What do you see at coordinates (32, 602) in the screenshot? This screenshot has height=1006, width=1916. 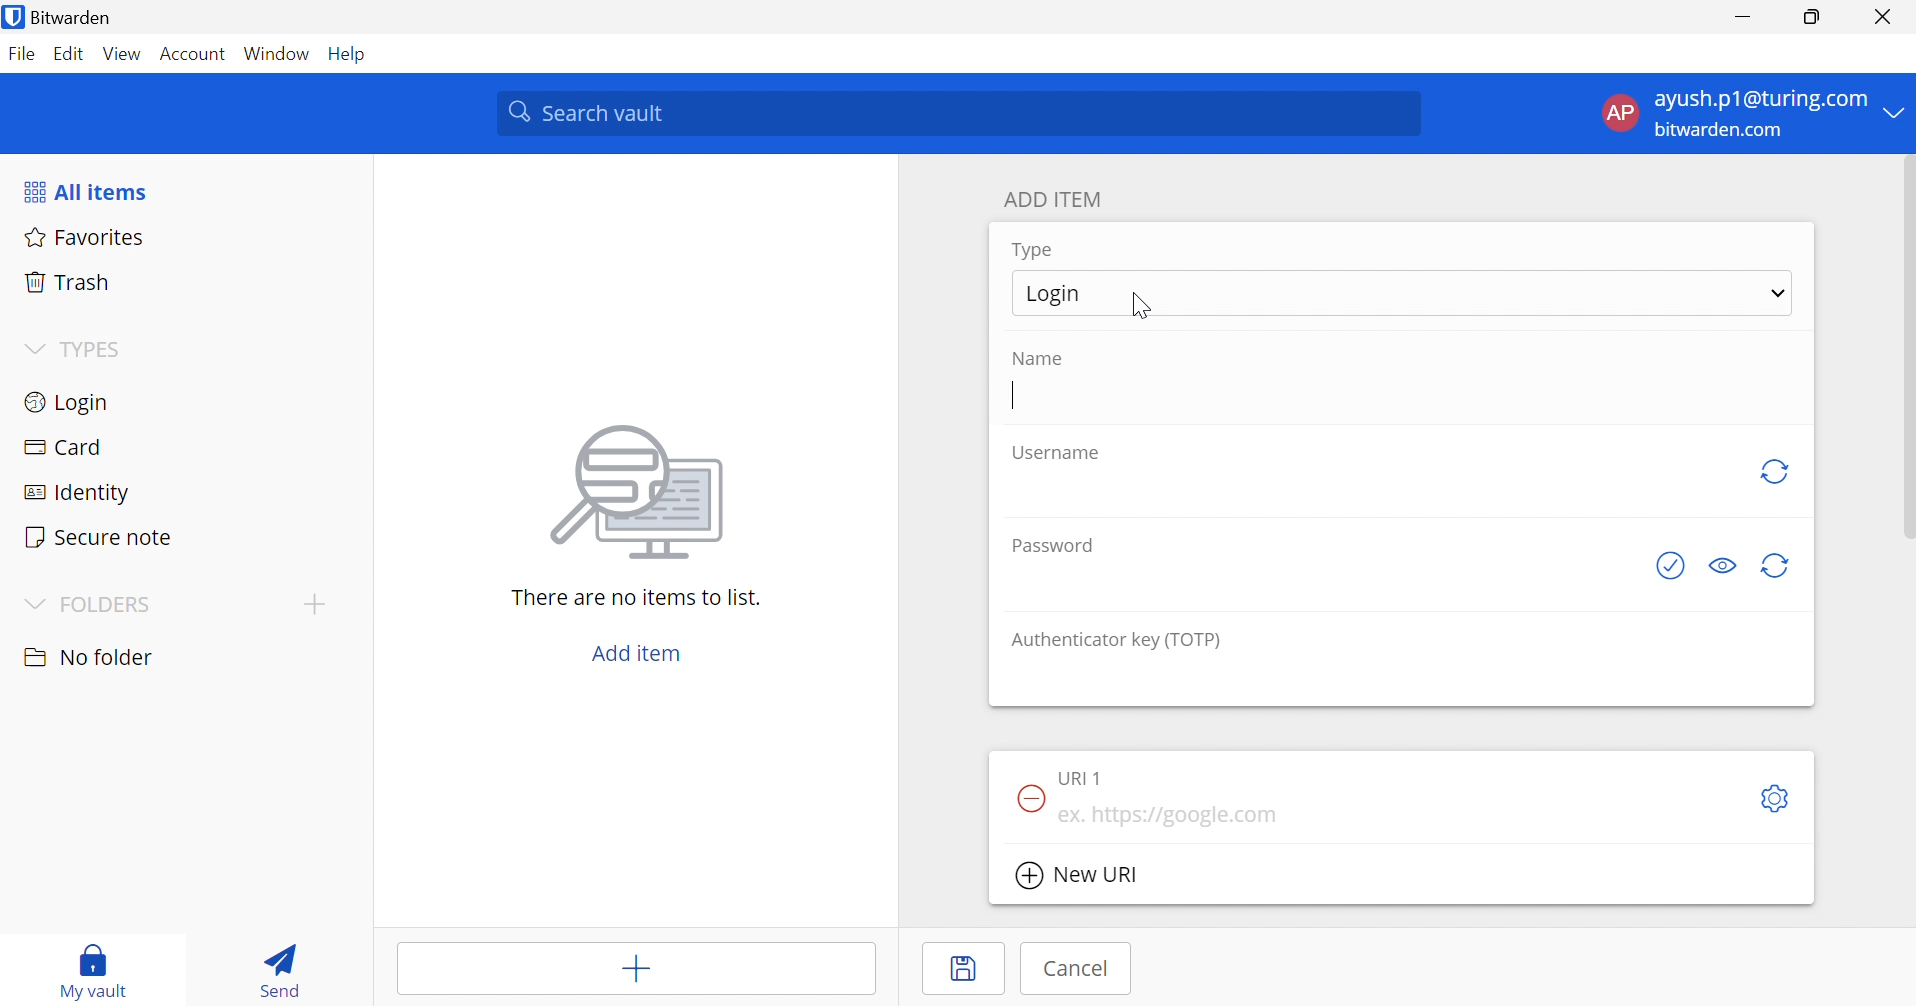 I see `Drop Down` at bounding box center [32, 602].